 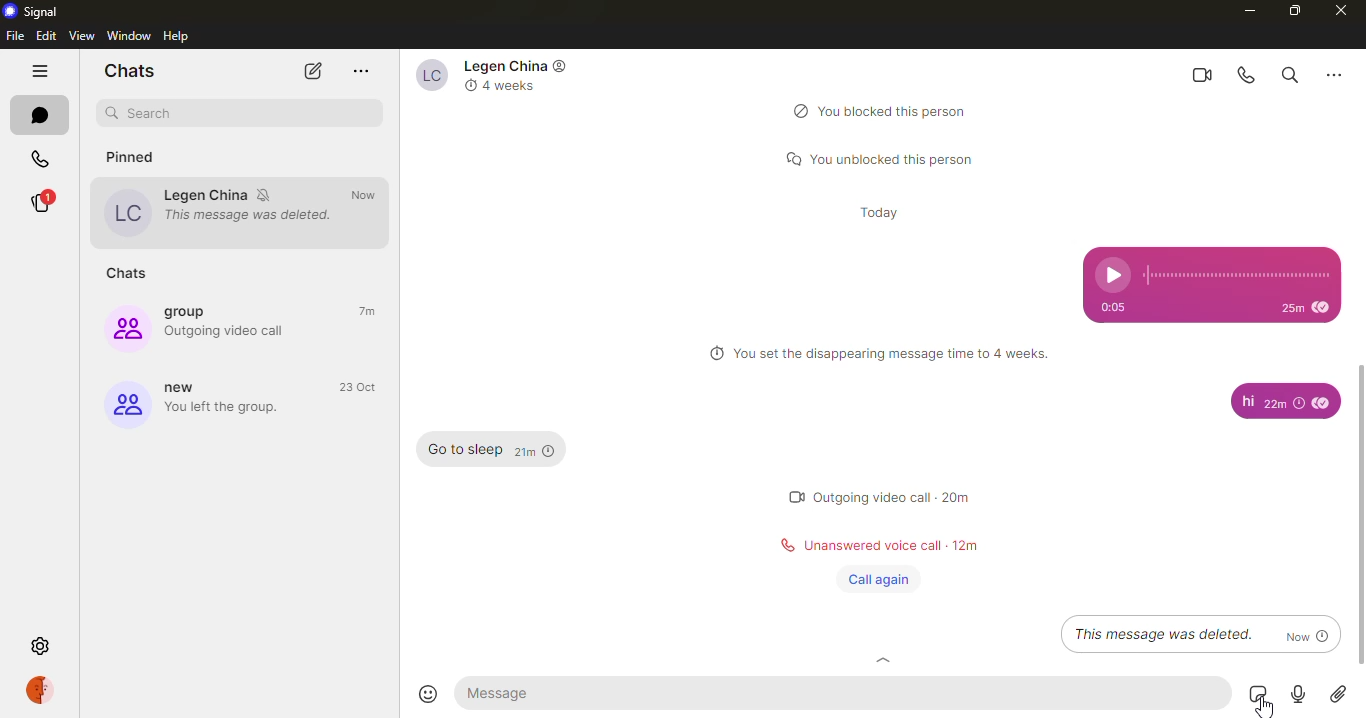 I want to click on more, so click(x=1336, y=74).